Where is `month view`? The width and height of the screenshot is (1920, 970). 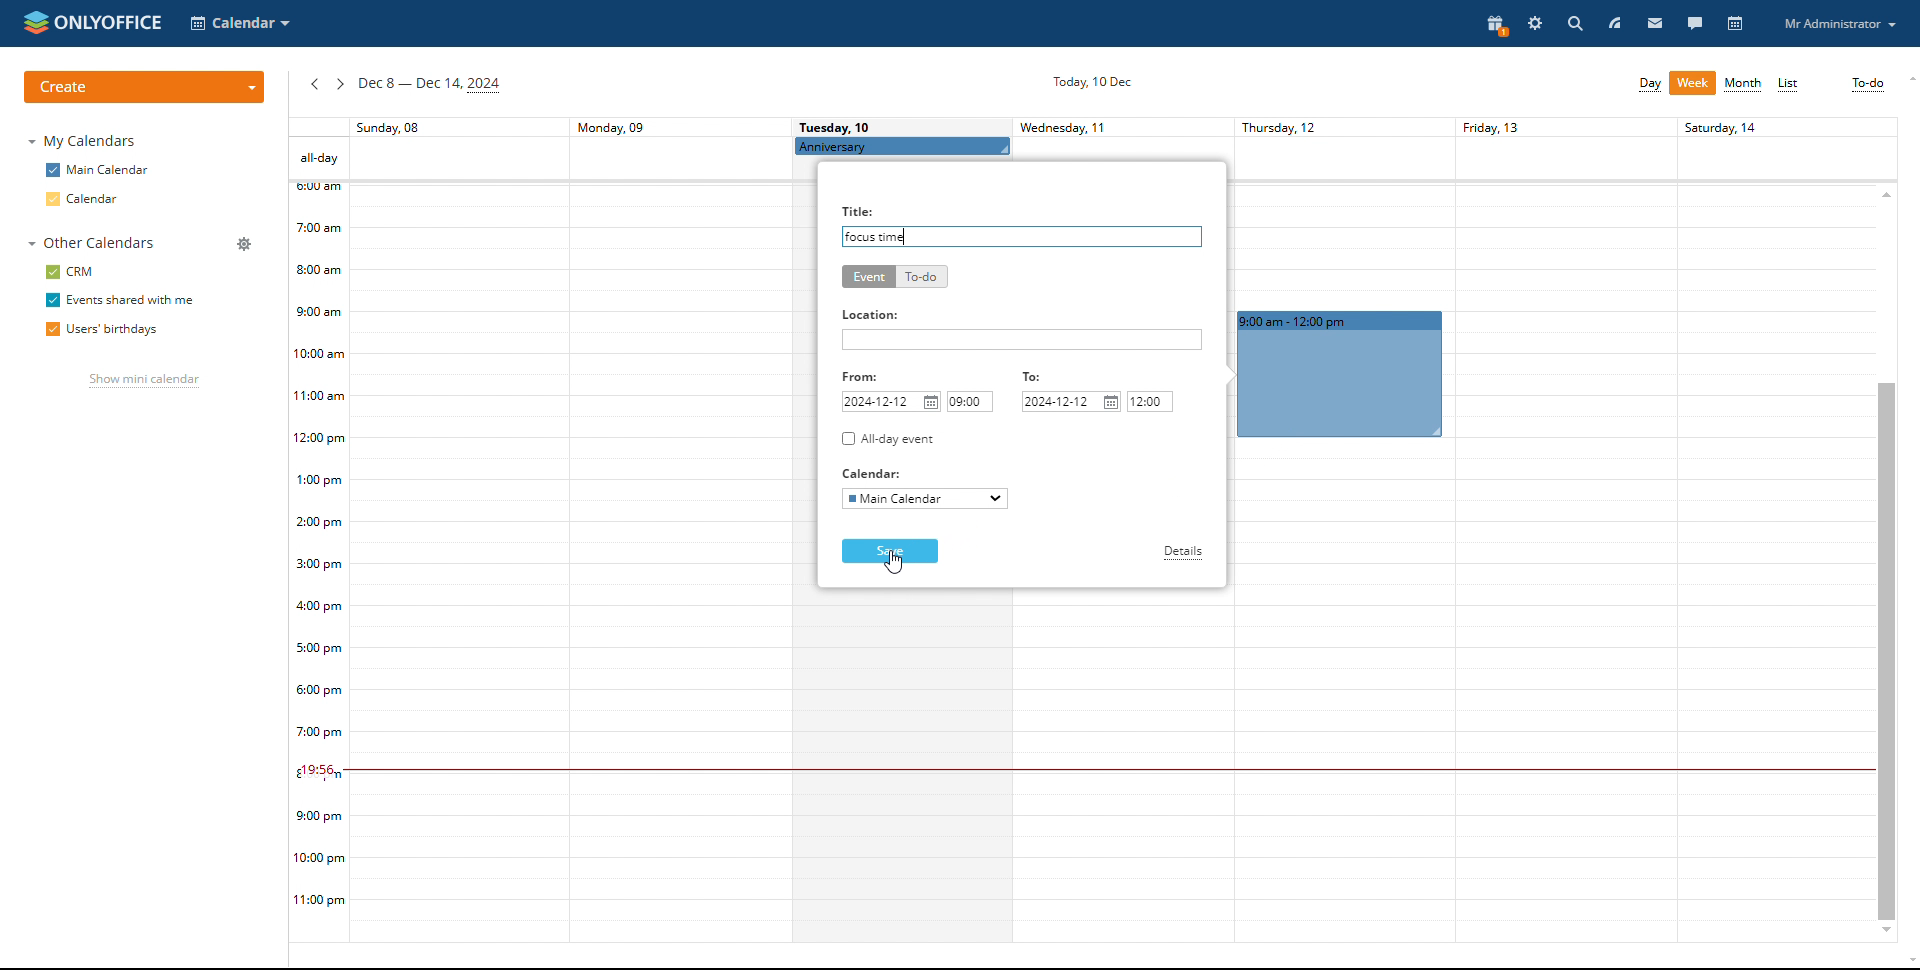 month view is located at coordinates (1744, 85).